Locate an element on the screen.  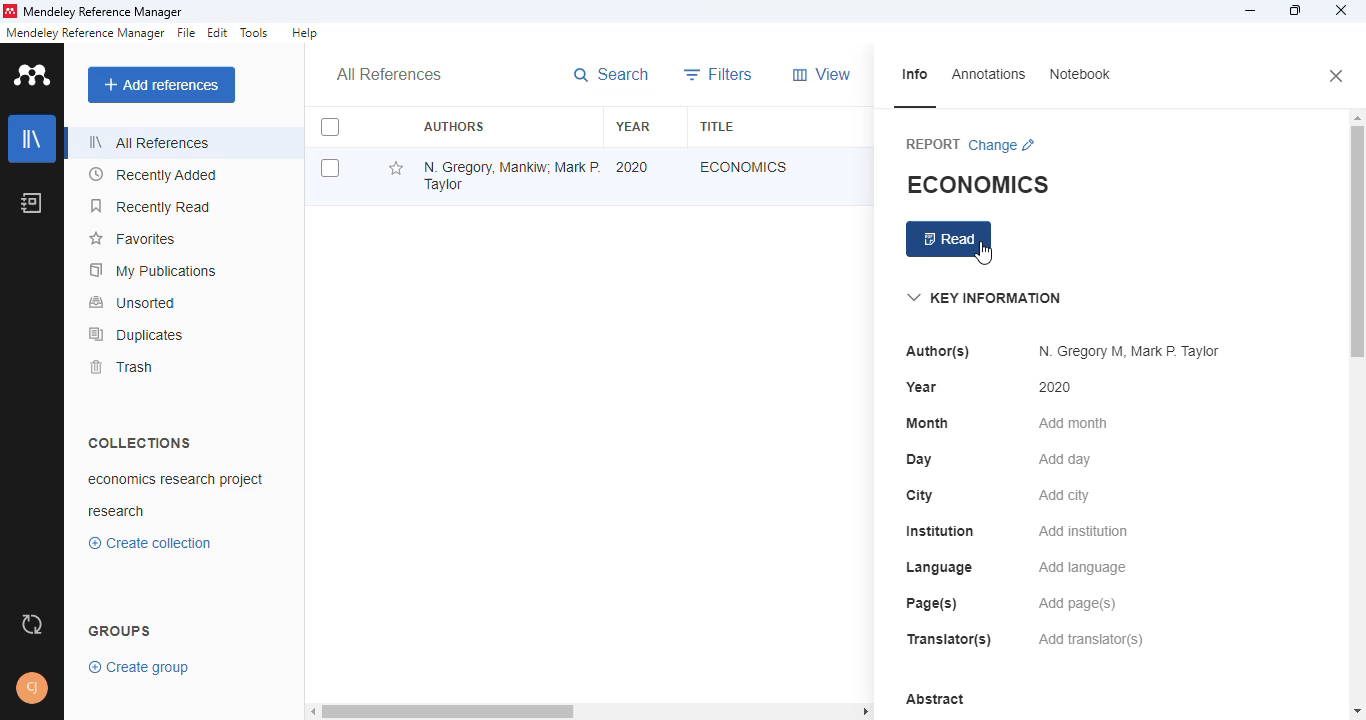
report is located at coordinates (932, 143).